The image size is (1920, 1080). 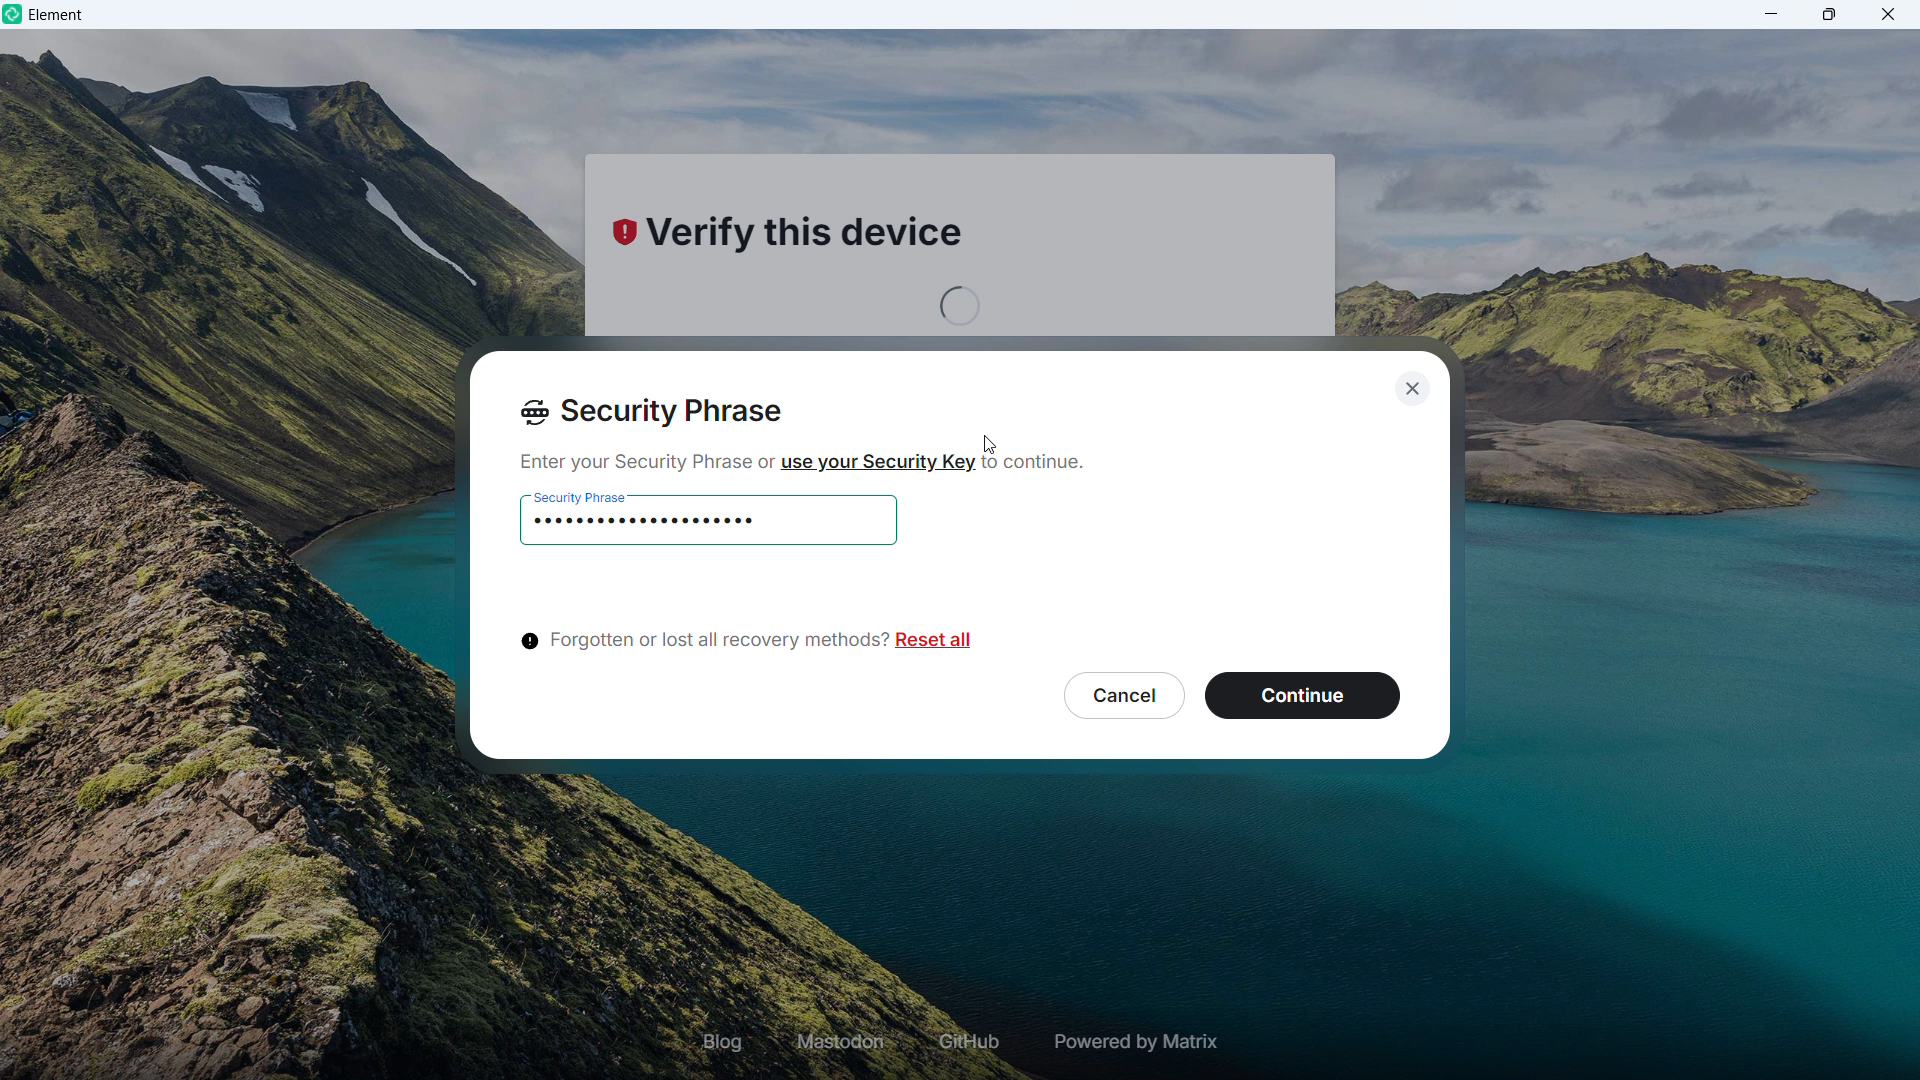 What do you see at coordinates (1887, 14) in the screenshot?
I see `close ` at bounding box center [1887, 14].